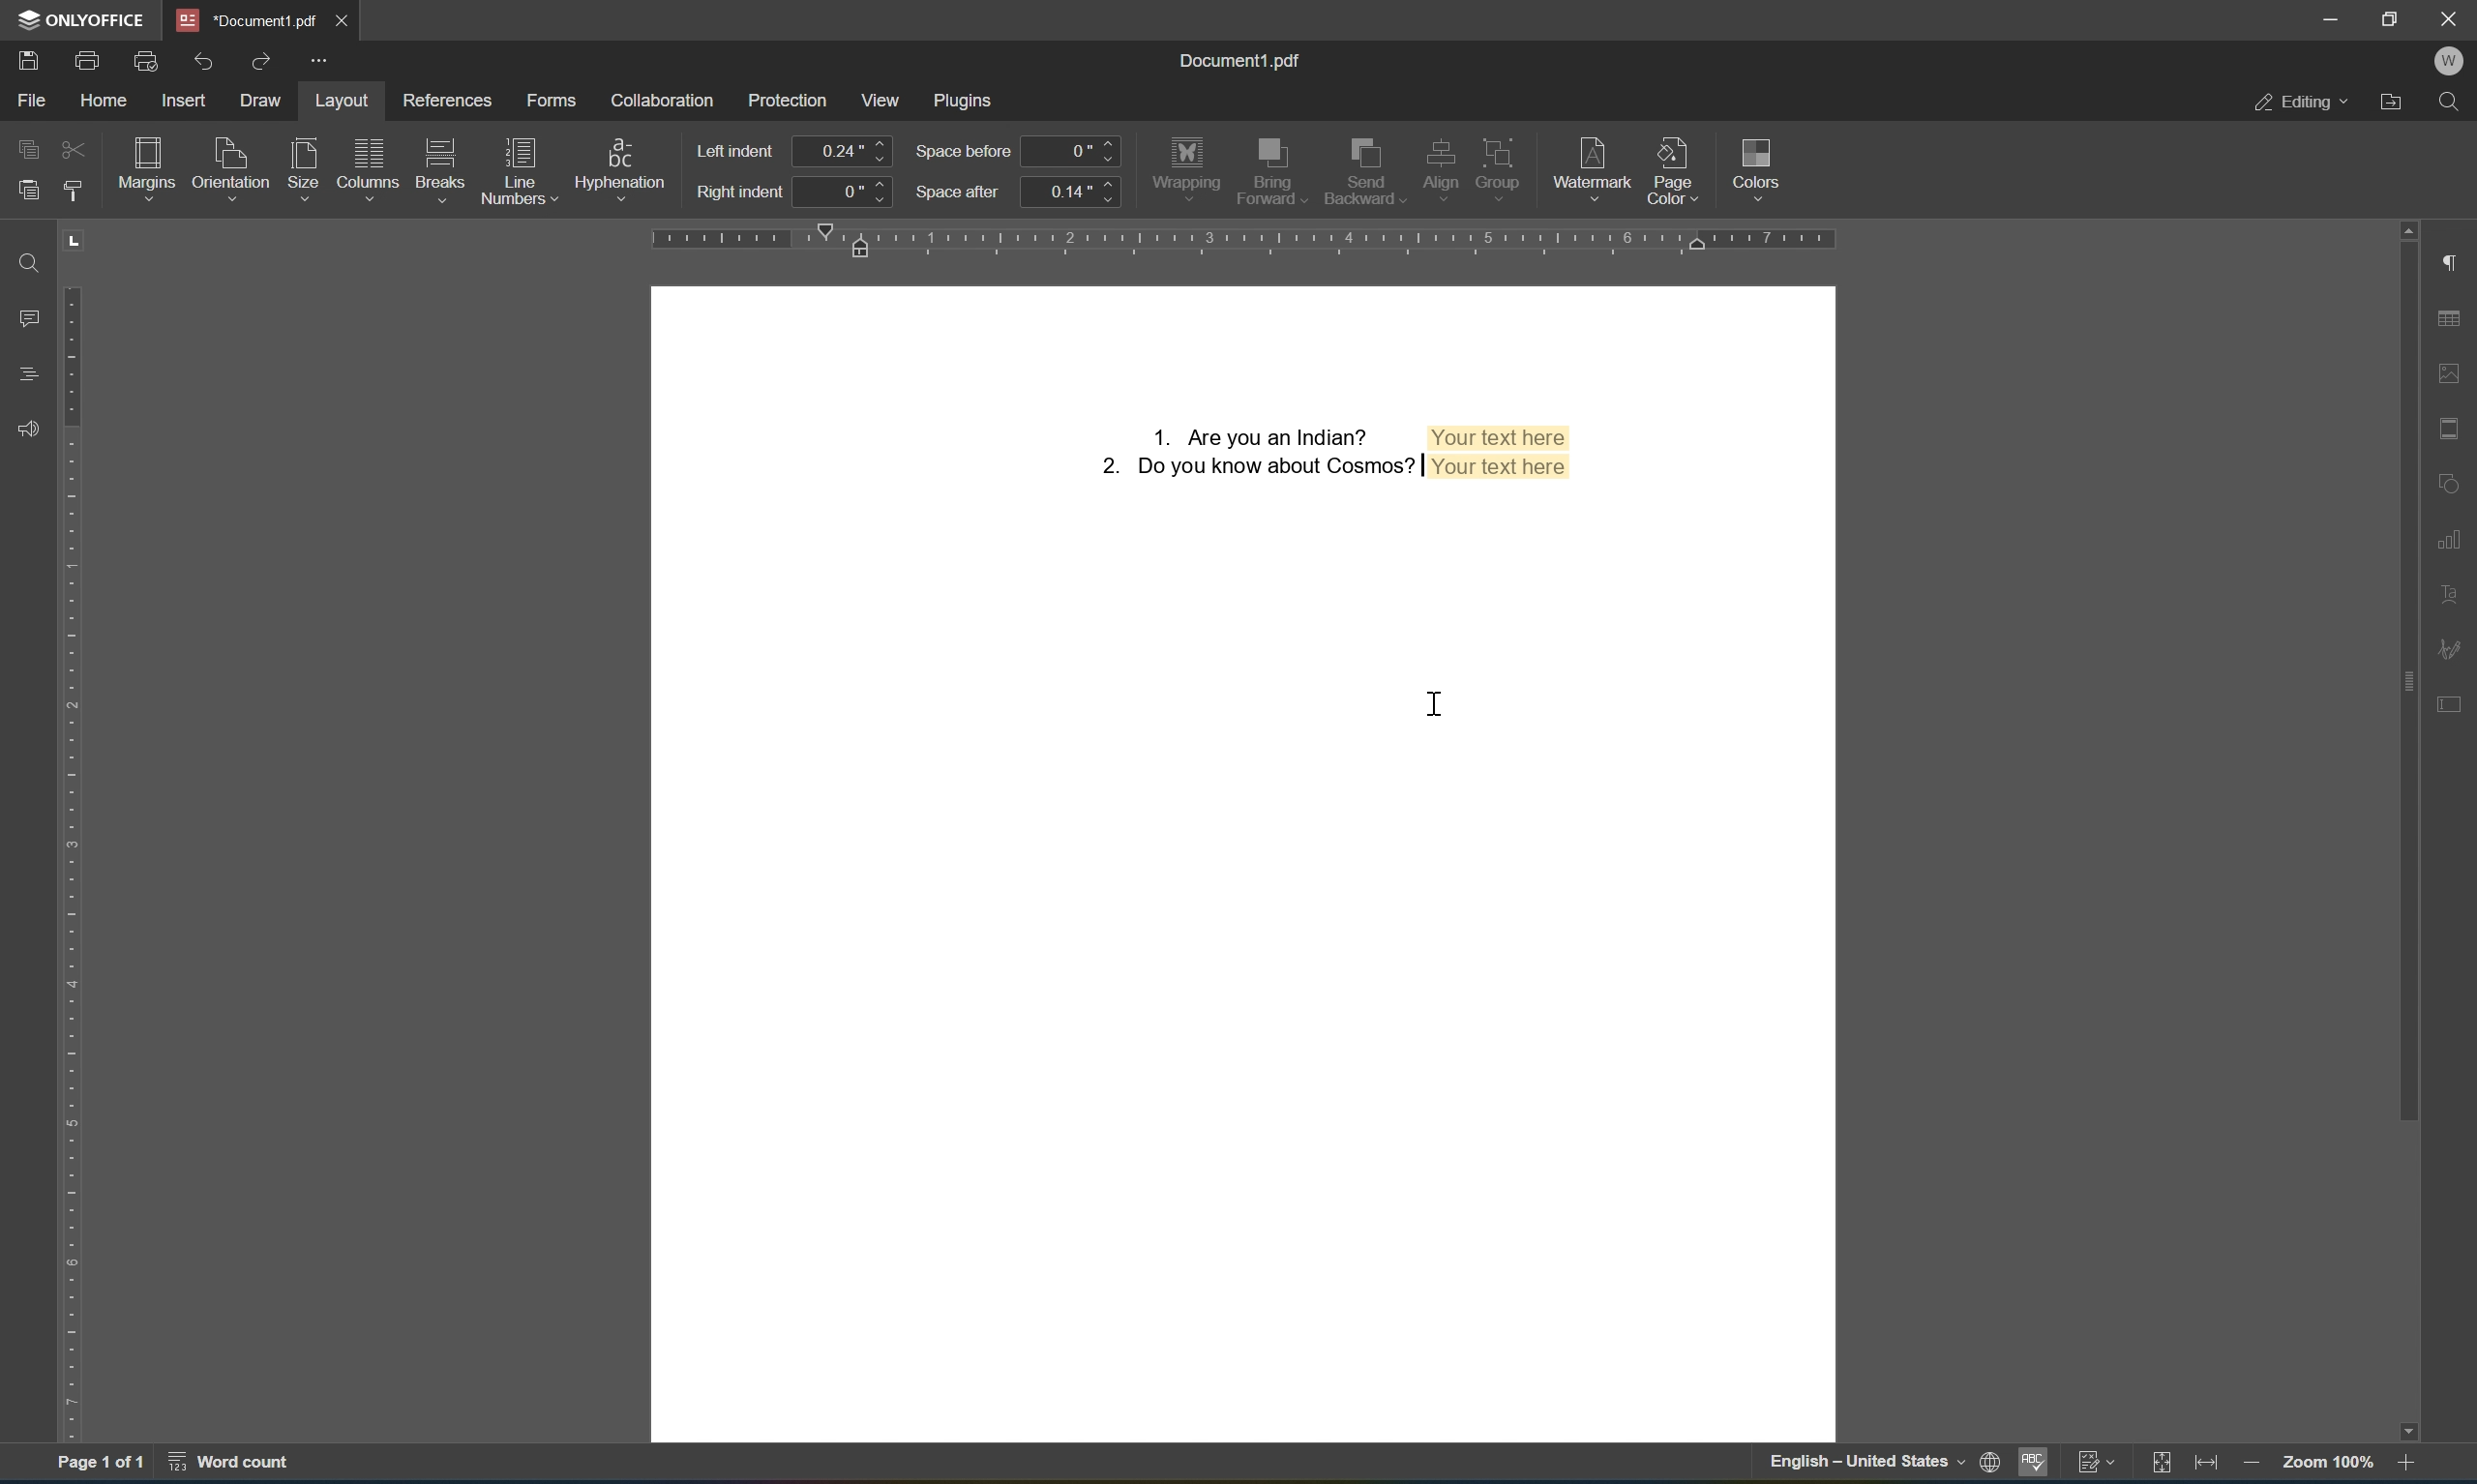  Describe the element at coordinates (1239, 241) in the screenshot. I see `ruler` at that location.